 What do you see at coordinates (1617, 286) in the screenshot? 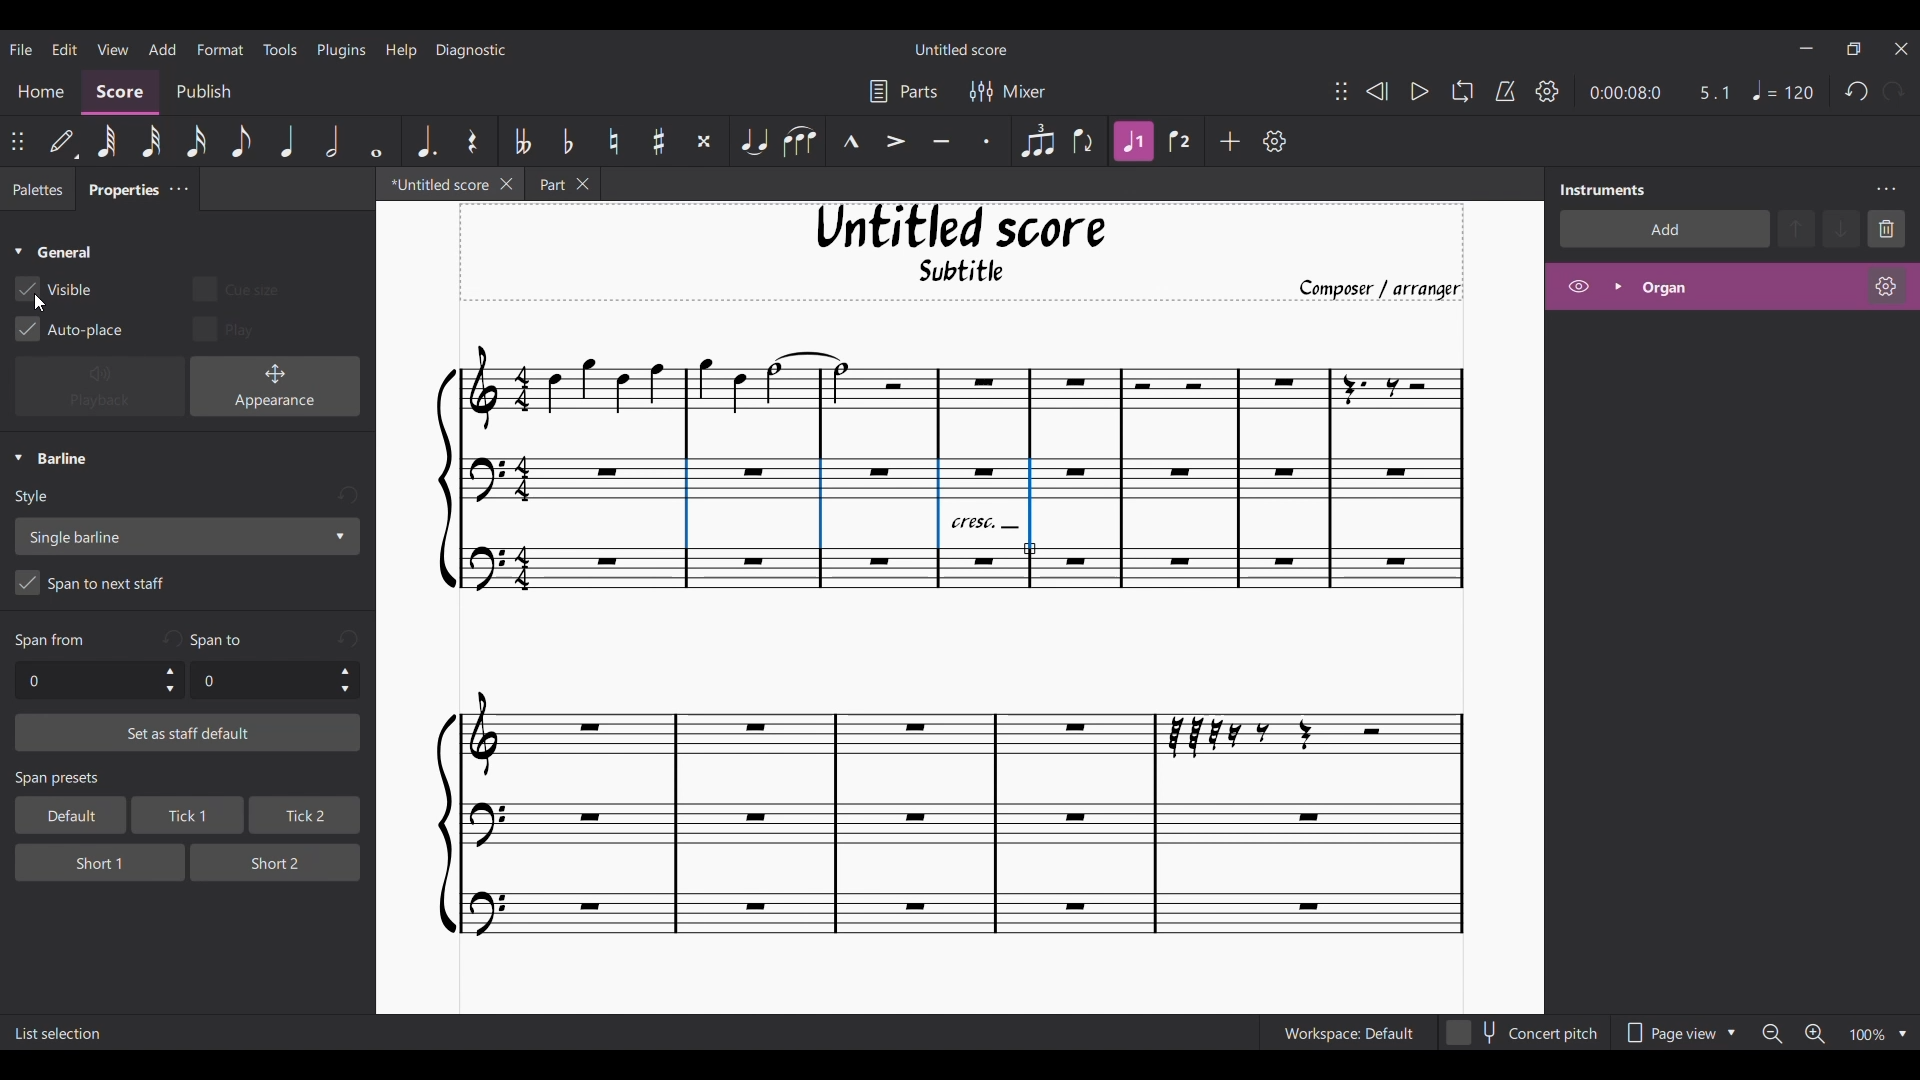
I see `Expand Organ` at bounding box center [1617, 286].